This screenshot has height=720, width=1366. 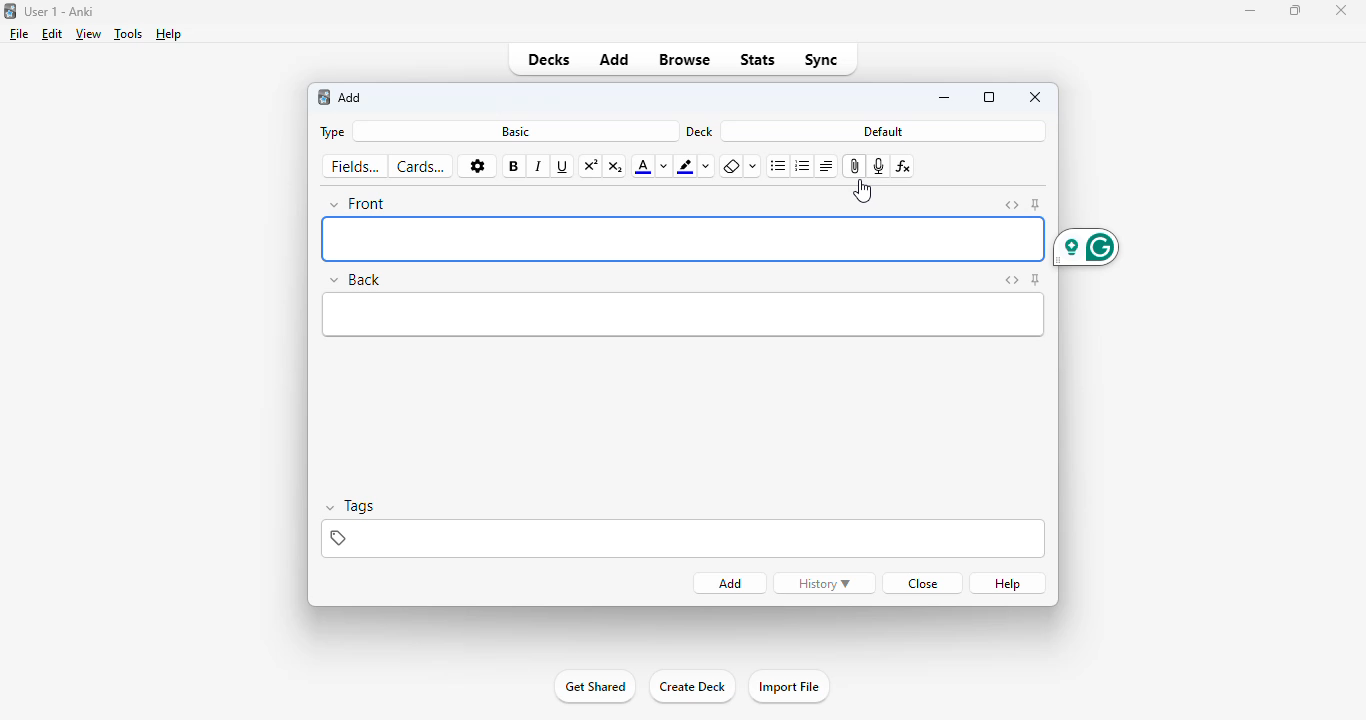 I want to click on add, so click(x=729, y=584).